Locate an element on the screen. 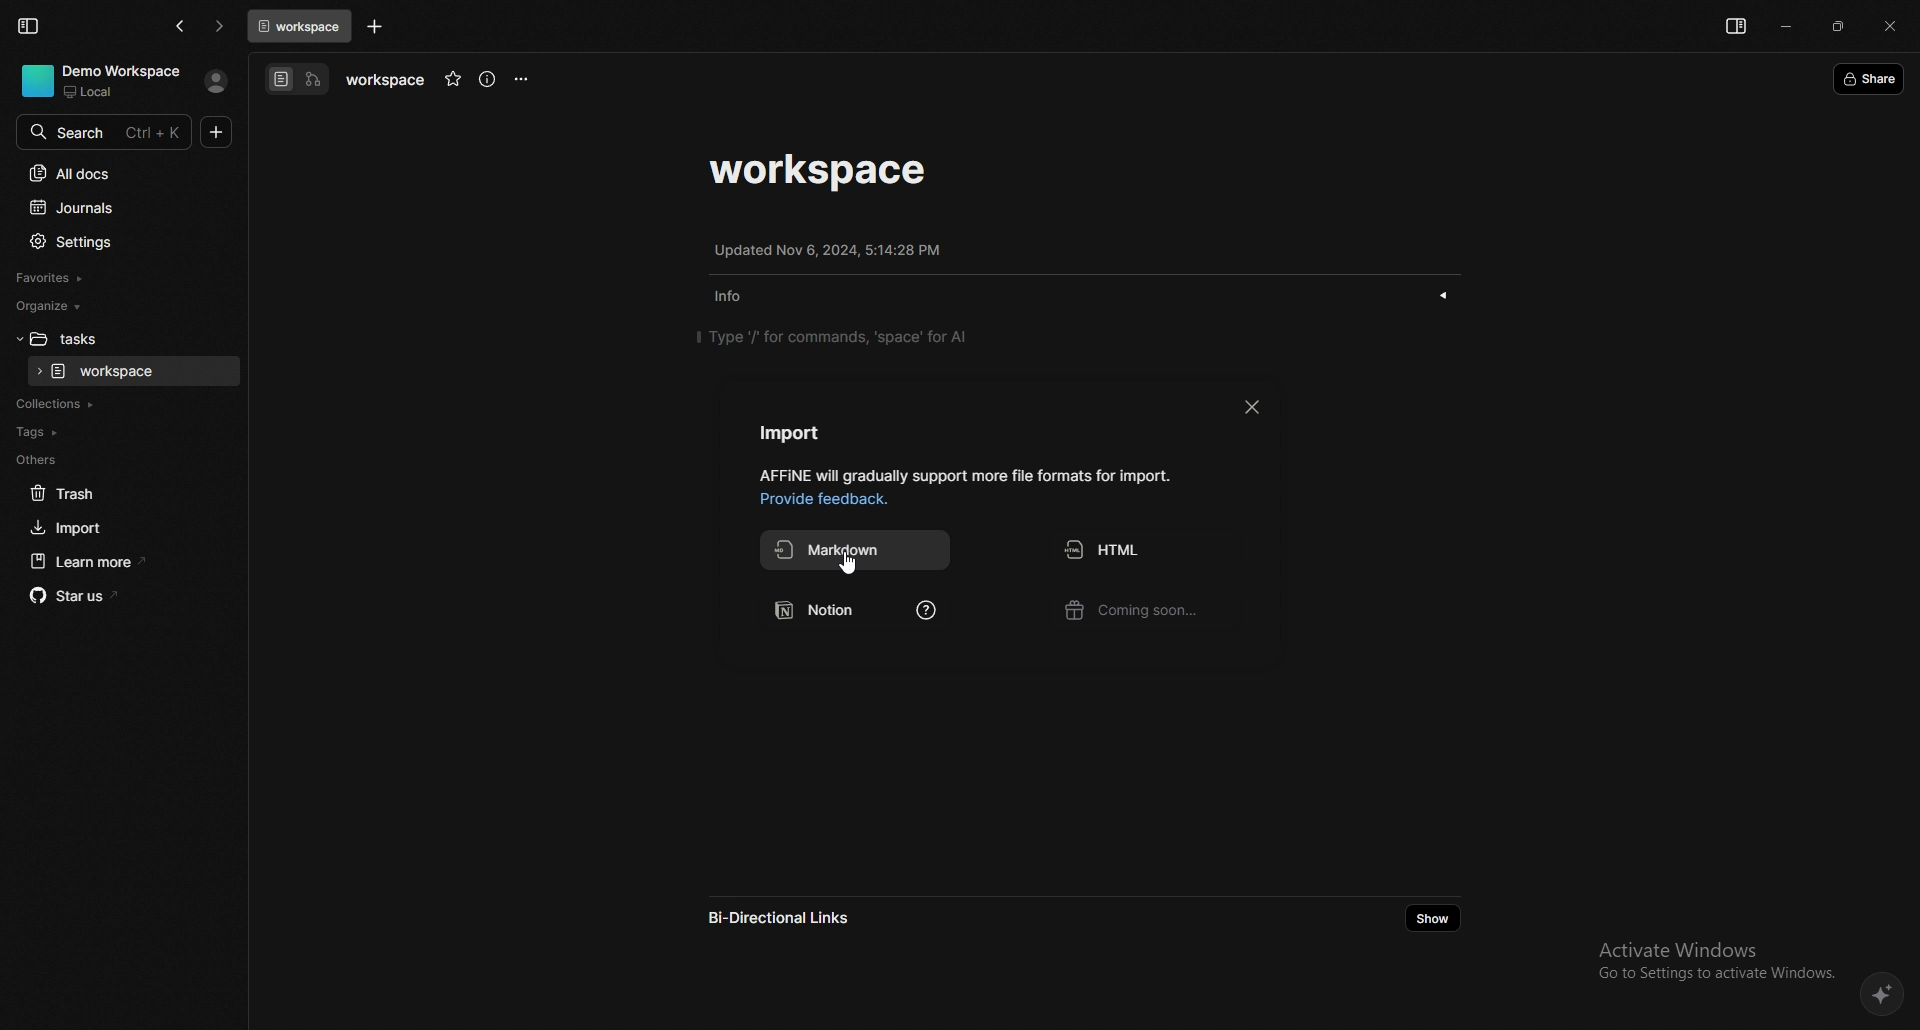 This screenshot has width=1920, height=1030. cursor is located at coordinates (853, 566).